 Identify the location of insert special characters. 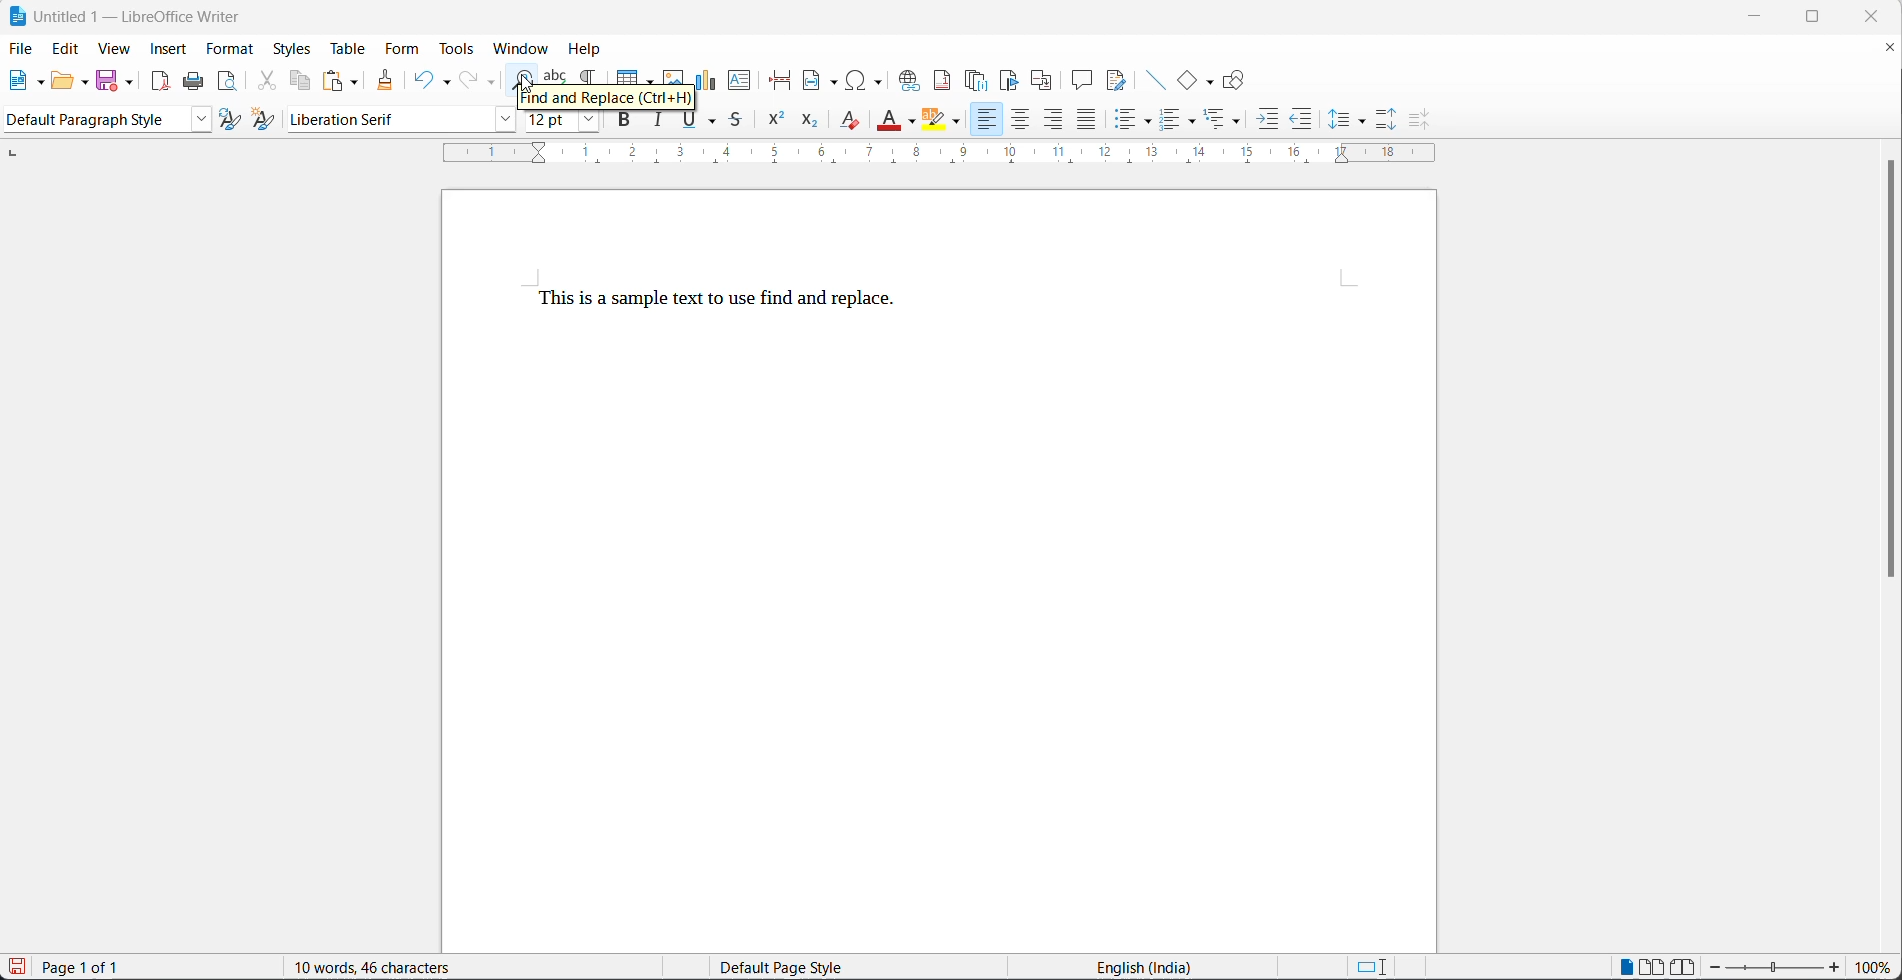
(870, 80).